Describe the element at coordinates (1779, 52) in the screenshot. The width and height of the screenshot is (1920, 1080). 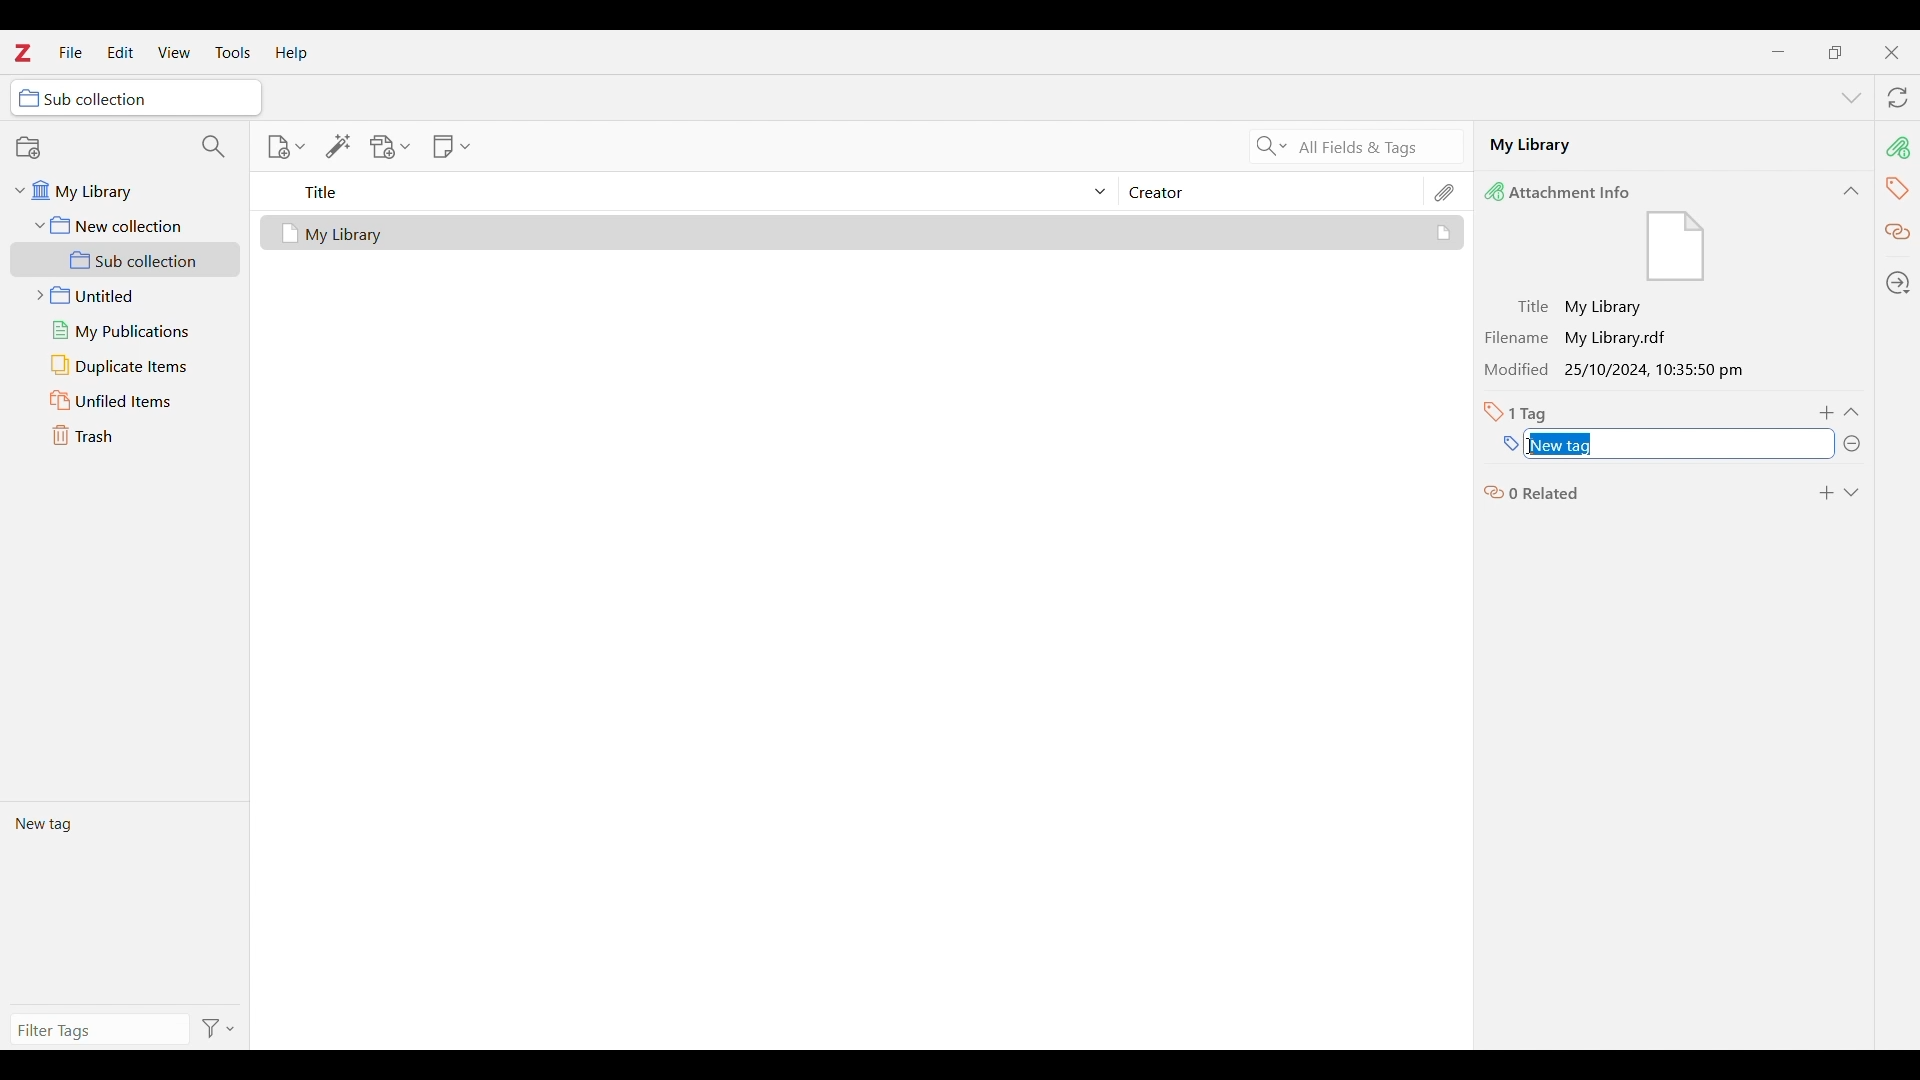
I see `Minimize` at that location.